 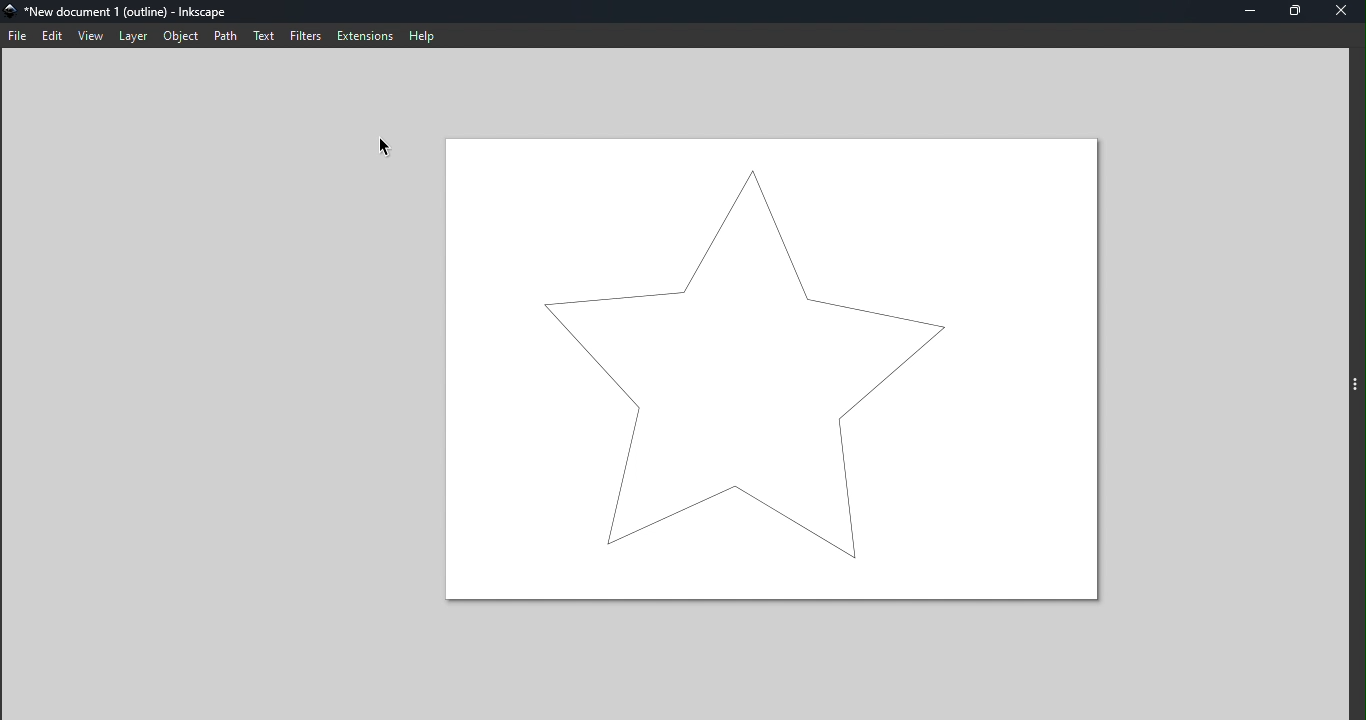 I want to click on Canvas, so click(x=770, y=369).